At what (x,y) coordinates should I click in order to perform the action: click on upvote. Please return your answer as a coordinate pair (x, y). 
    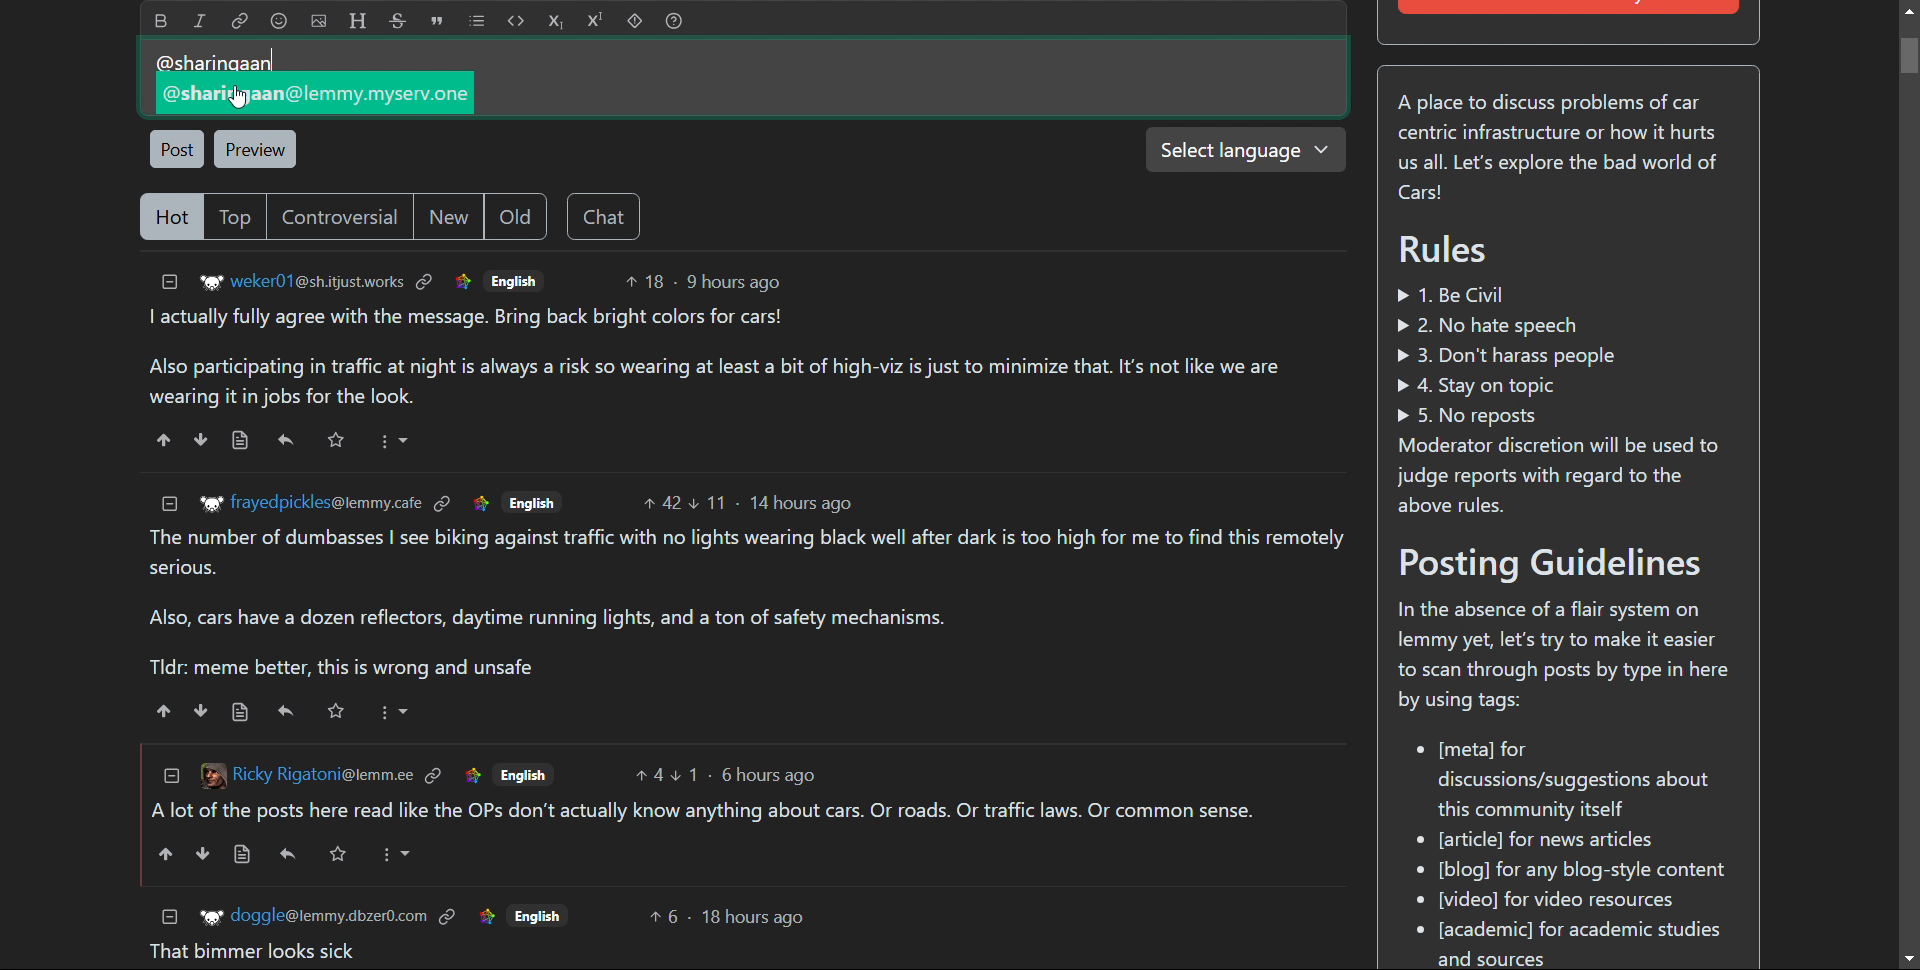
    Looking at the image, I should click on (163, 854).